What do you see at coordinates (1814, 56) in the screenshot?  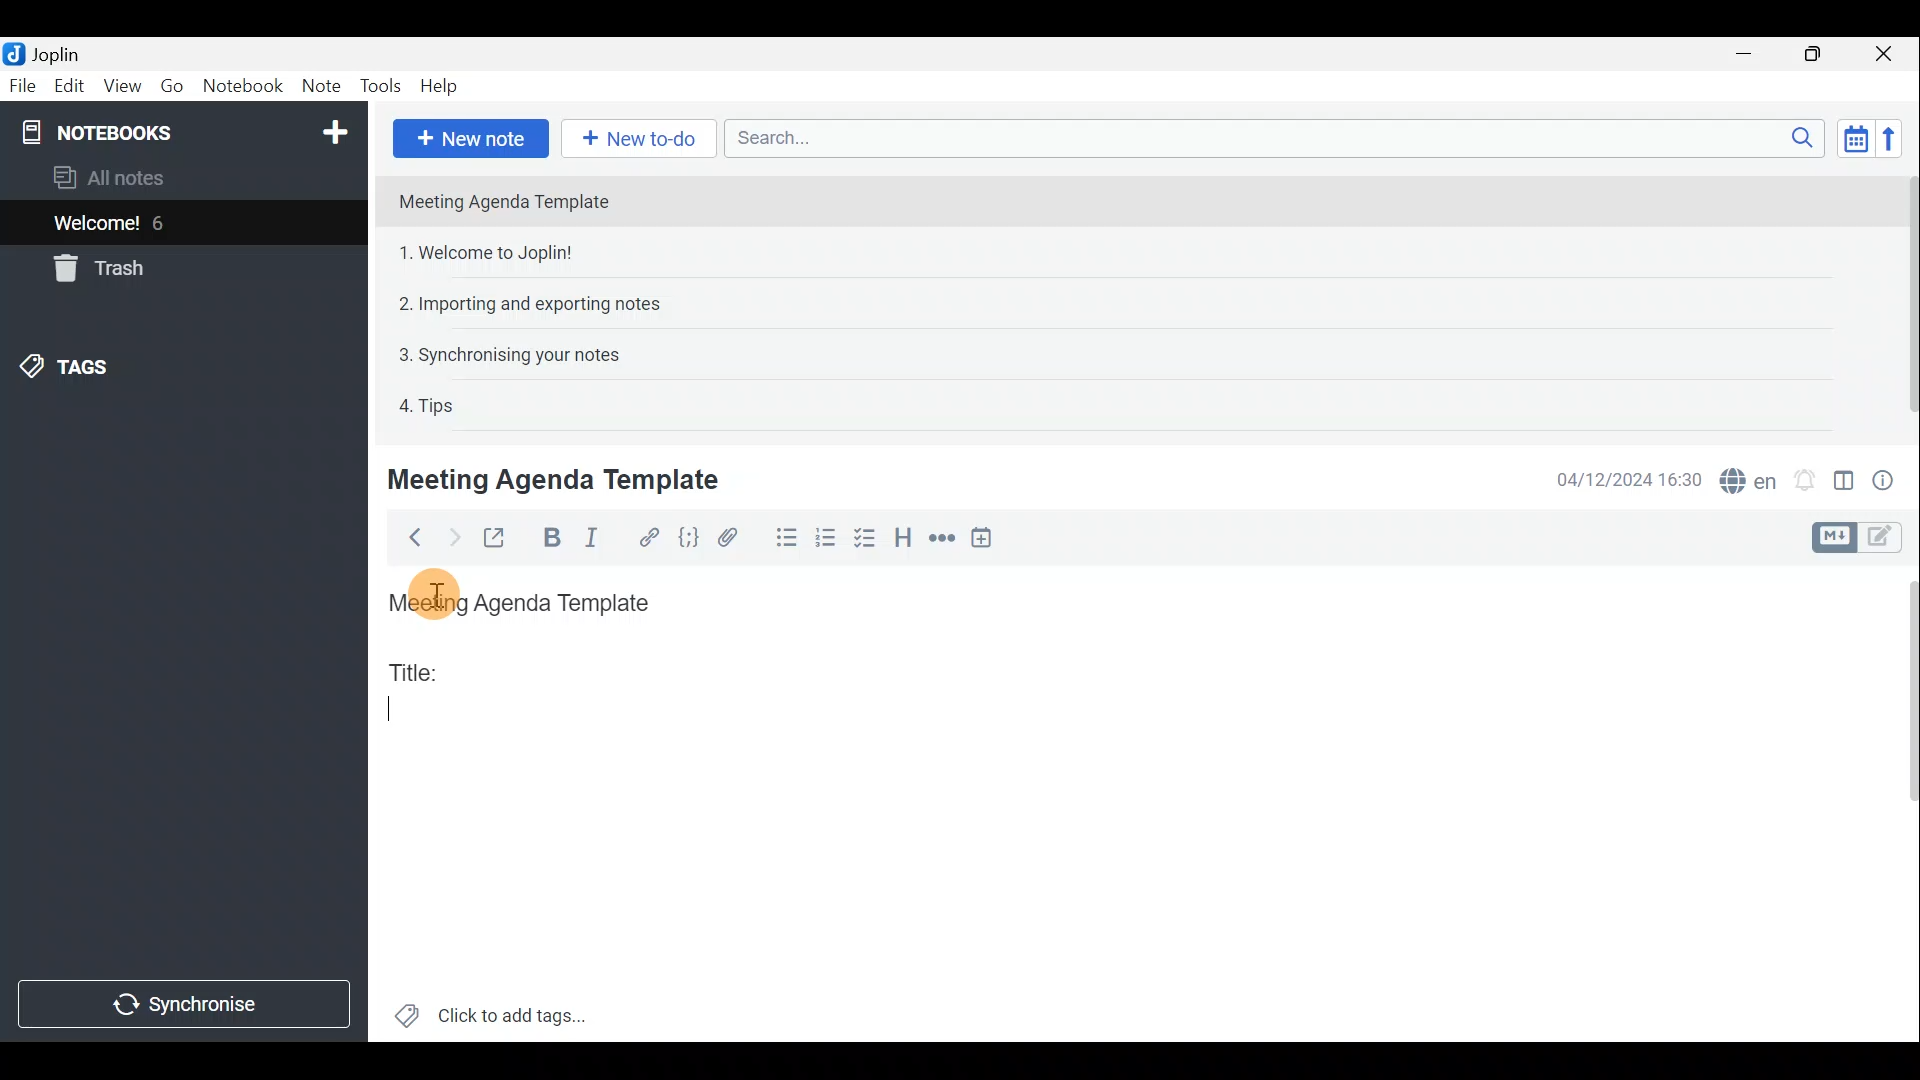 I see `Maximise` at bounding box center [1814, 56].